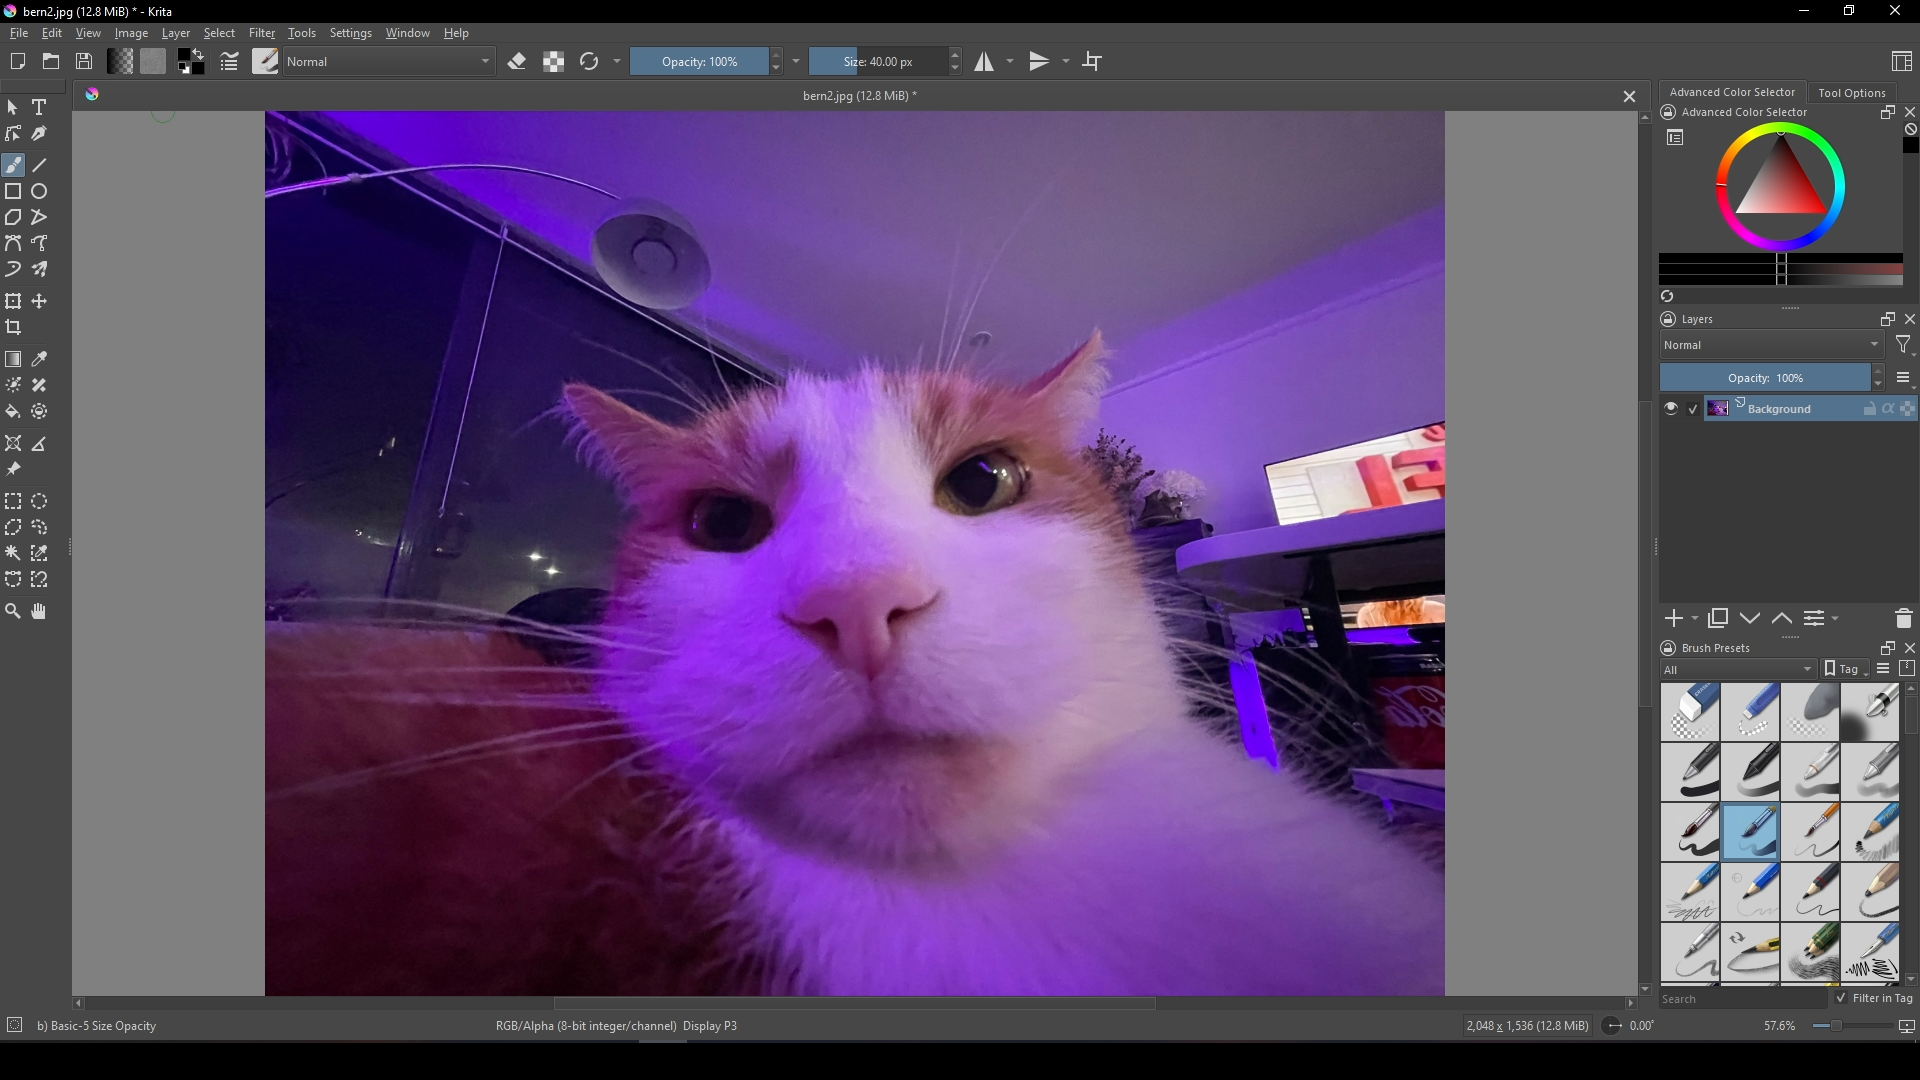 The width and height of the screenshot is (1920, 1080). I want to click on Fill patterns, so click(154, 61).